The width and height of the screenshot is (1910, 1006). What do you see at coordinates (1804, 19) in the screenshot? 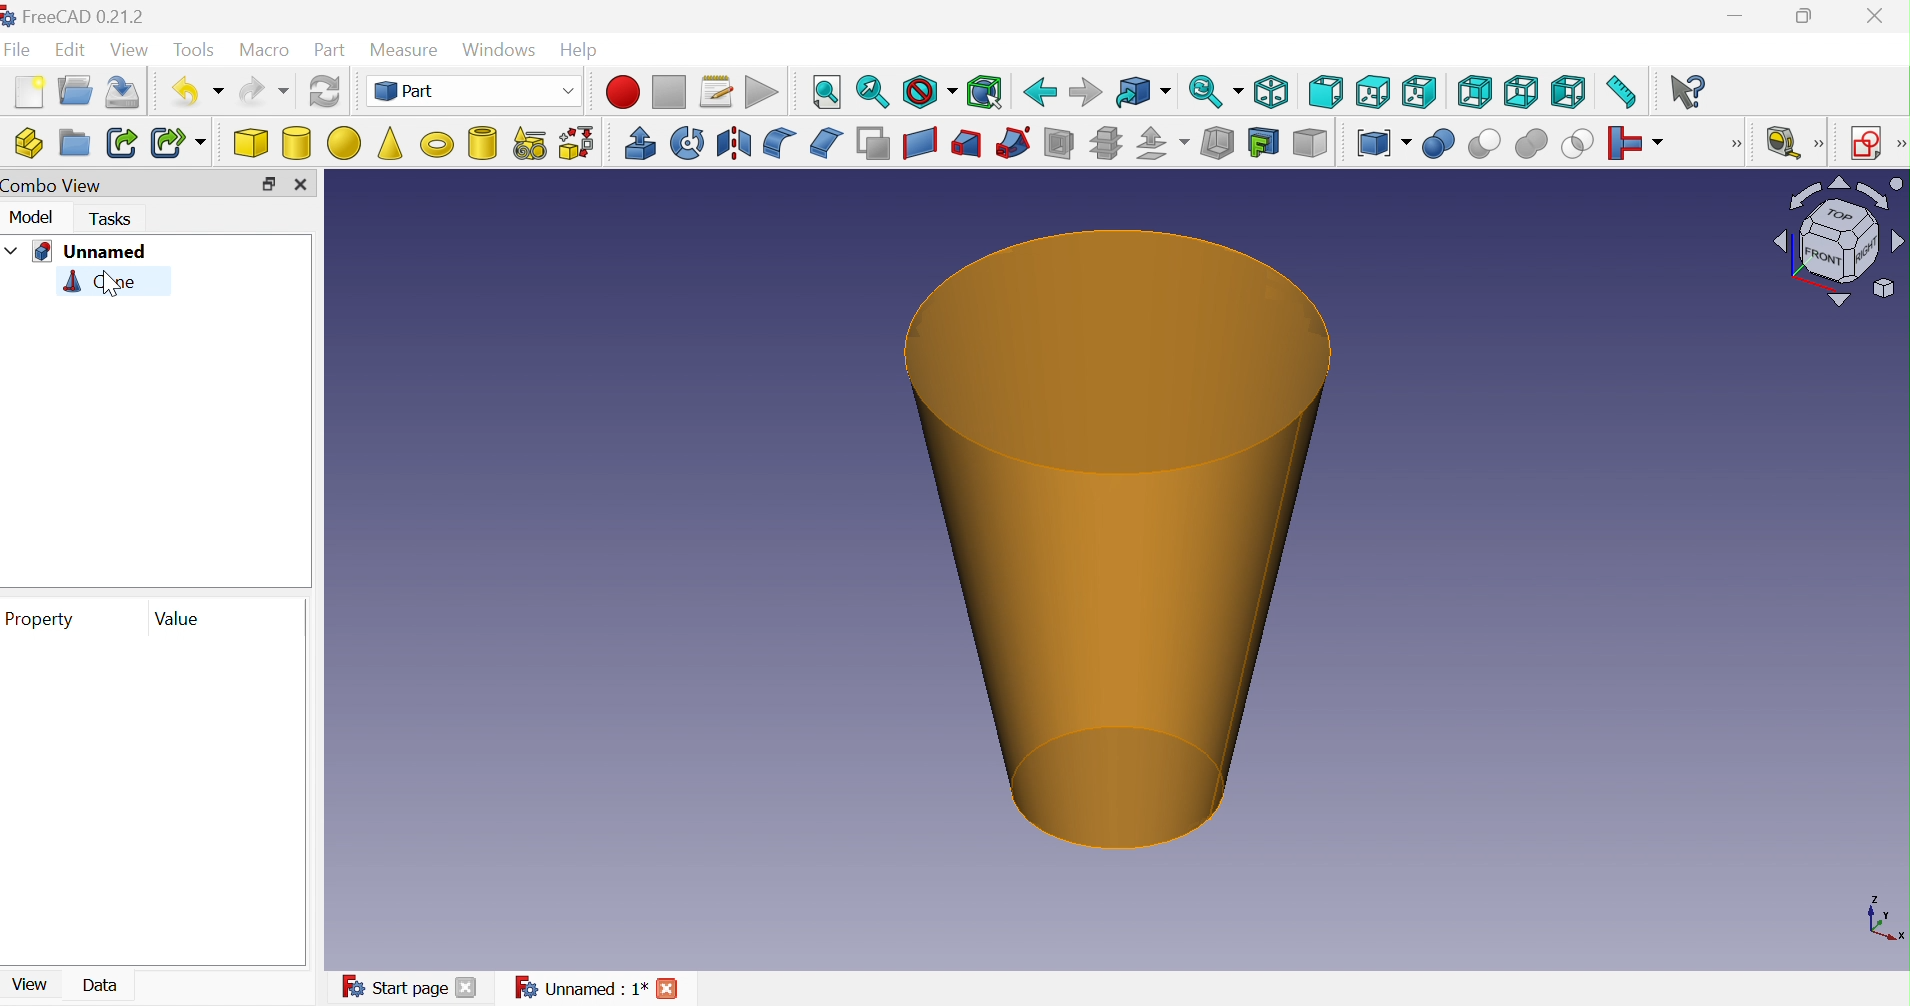
I see `Restore down` at bounding box center [1804, 19].